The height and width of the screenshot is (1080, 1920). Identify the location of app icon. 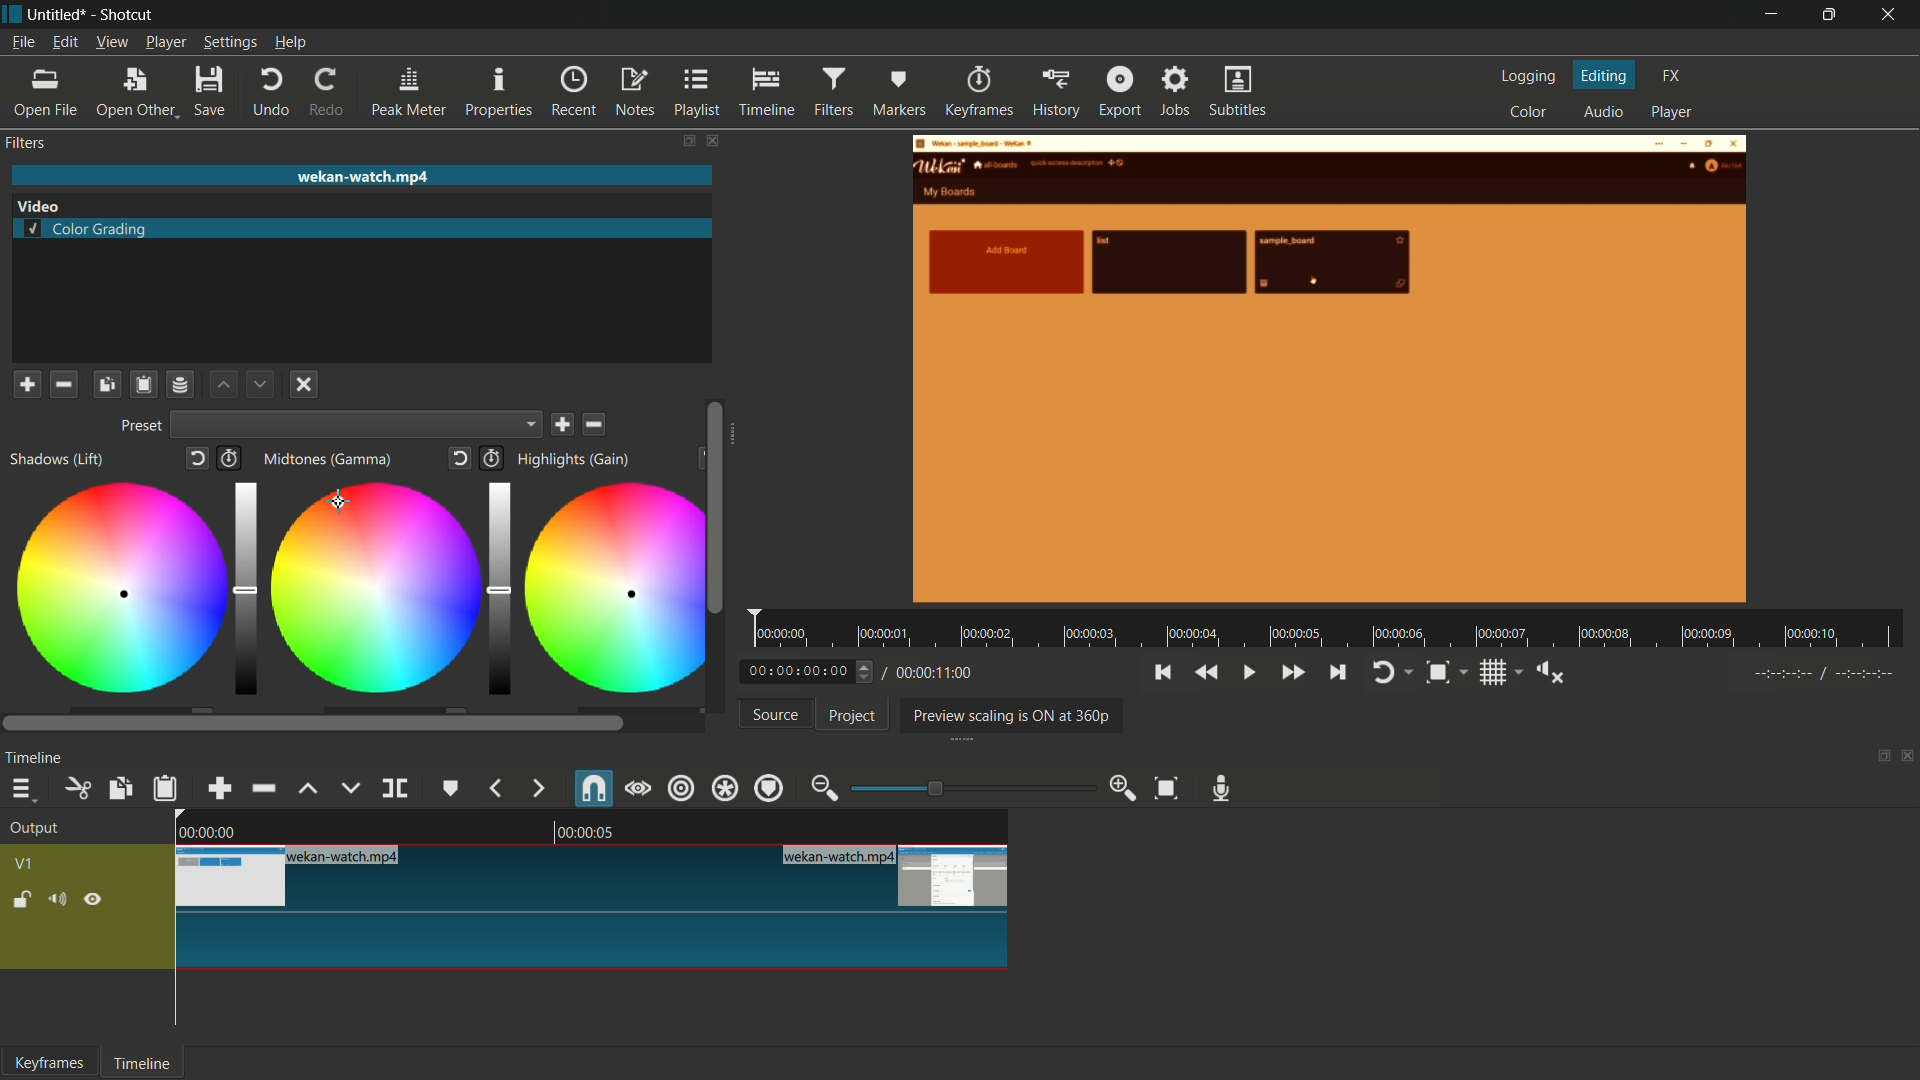
(12, 14).